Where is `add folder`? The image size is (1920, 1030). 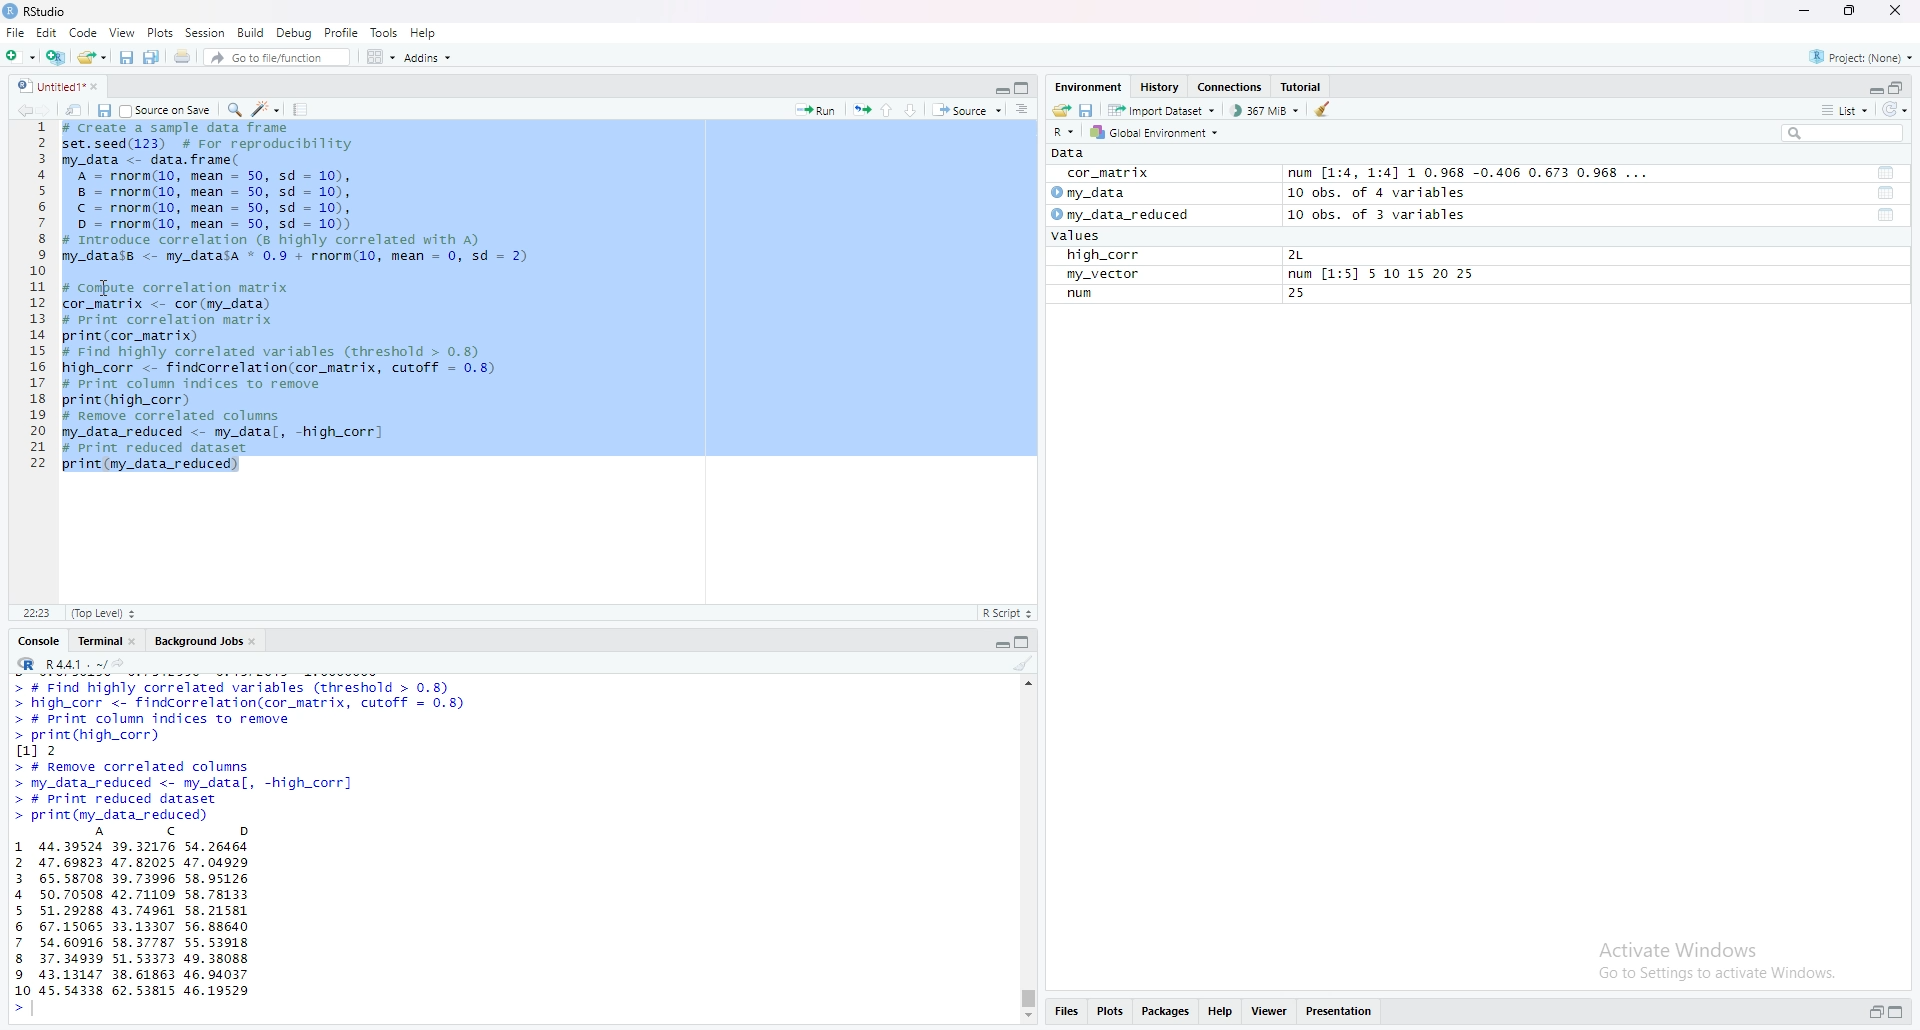
add folder is located at coordinates (23, 56).